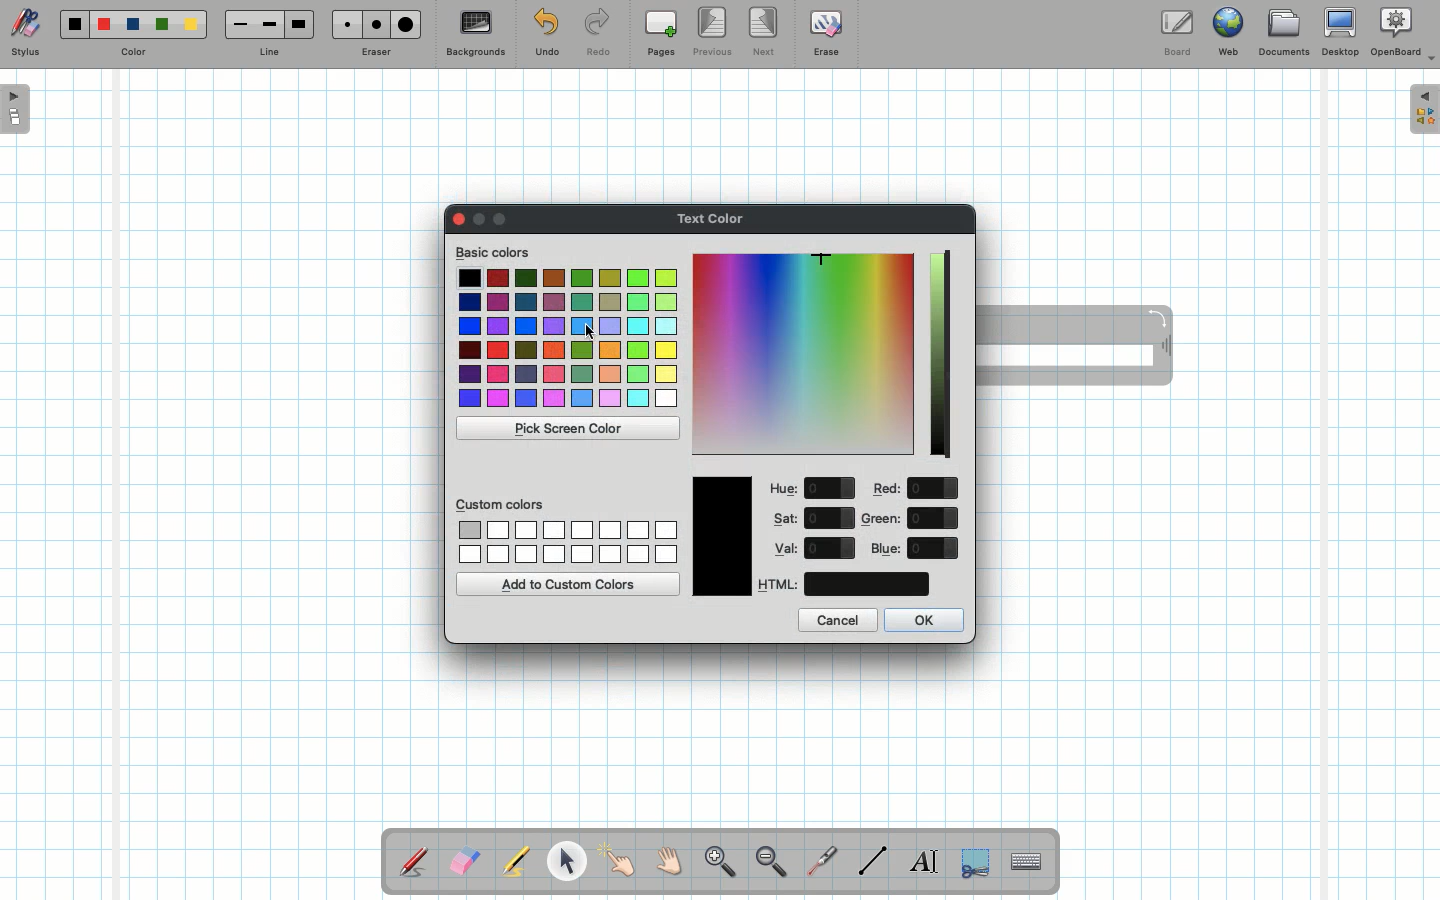  What do you see at coordinates (926, 858) in the screenshot?
I see `Write text` at bounding box center [926, 858].